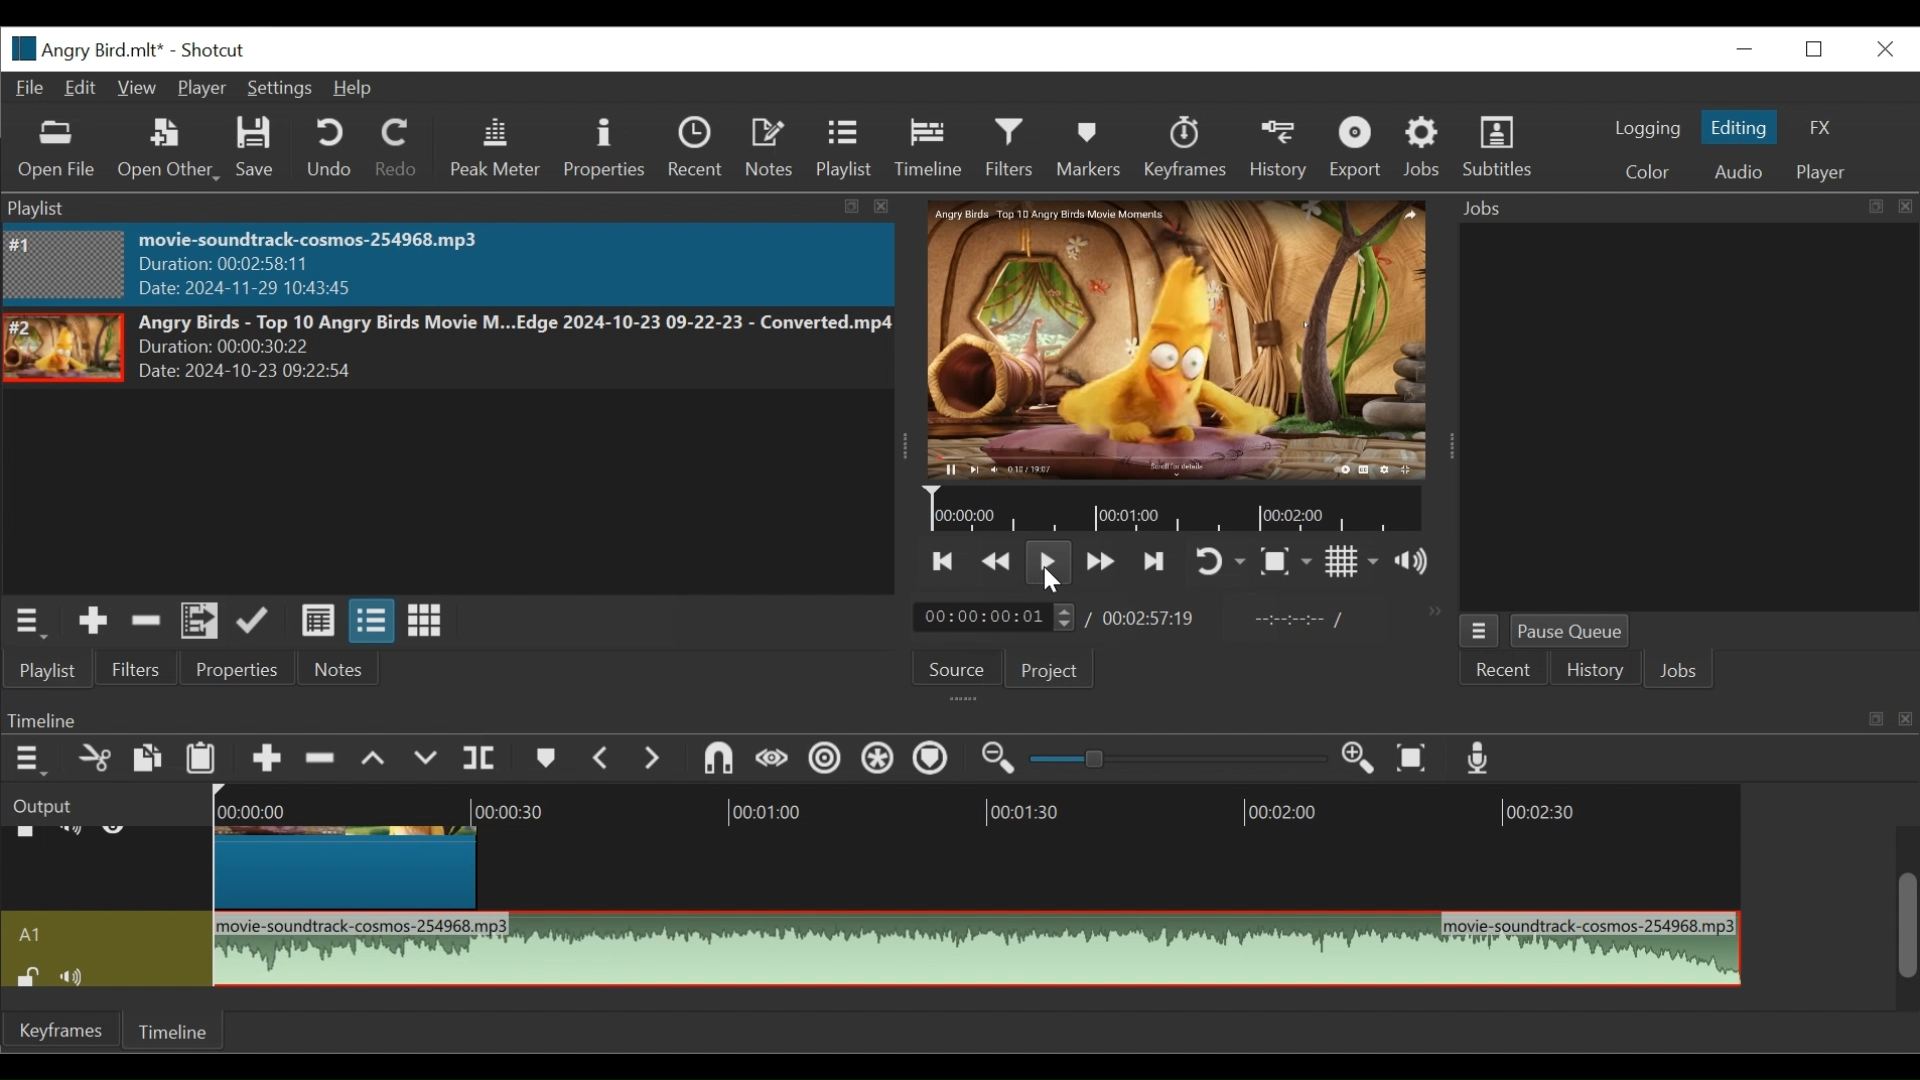 The width and height of the screenshot is (1920, 1080). Describe the element at coordinates (399, 148) in the screenshot. I see `Redo` at that location.